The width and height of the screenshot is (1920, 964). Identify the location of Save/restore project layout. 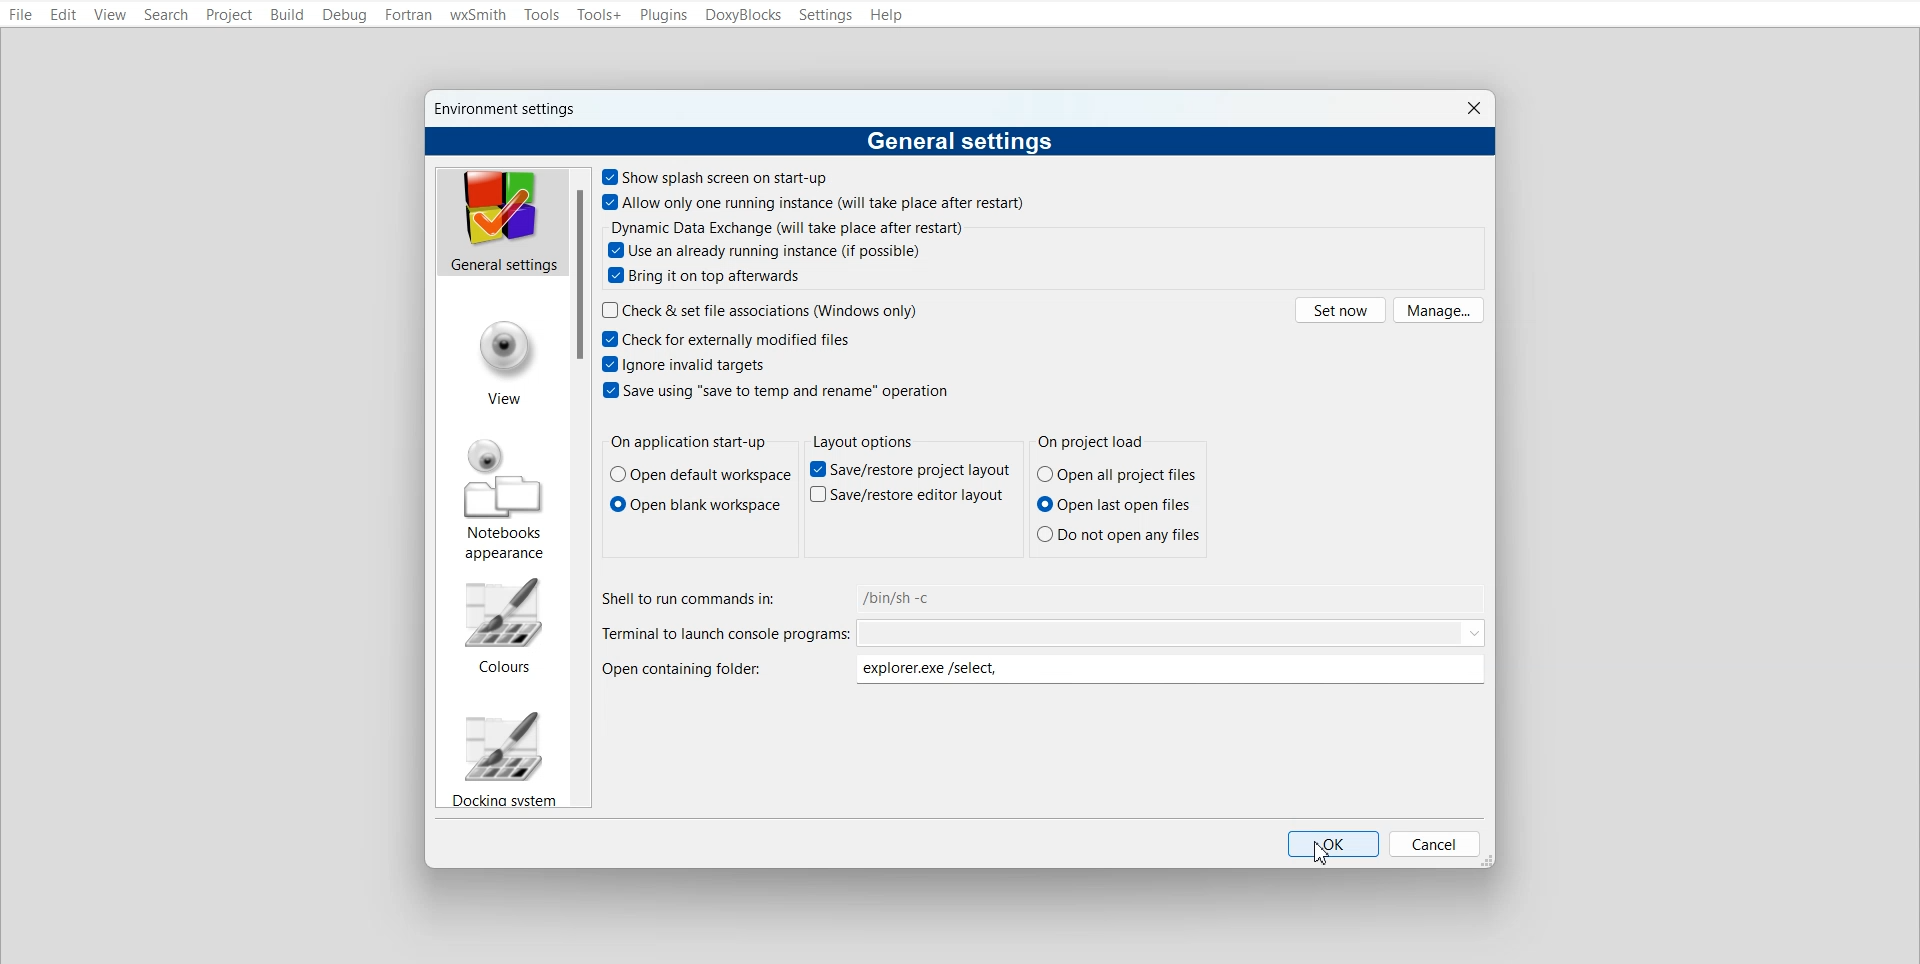
(910, 469).